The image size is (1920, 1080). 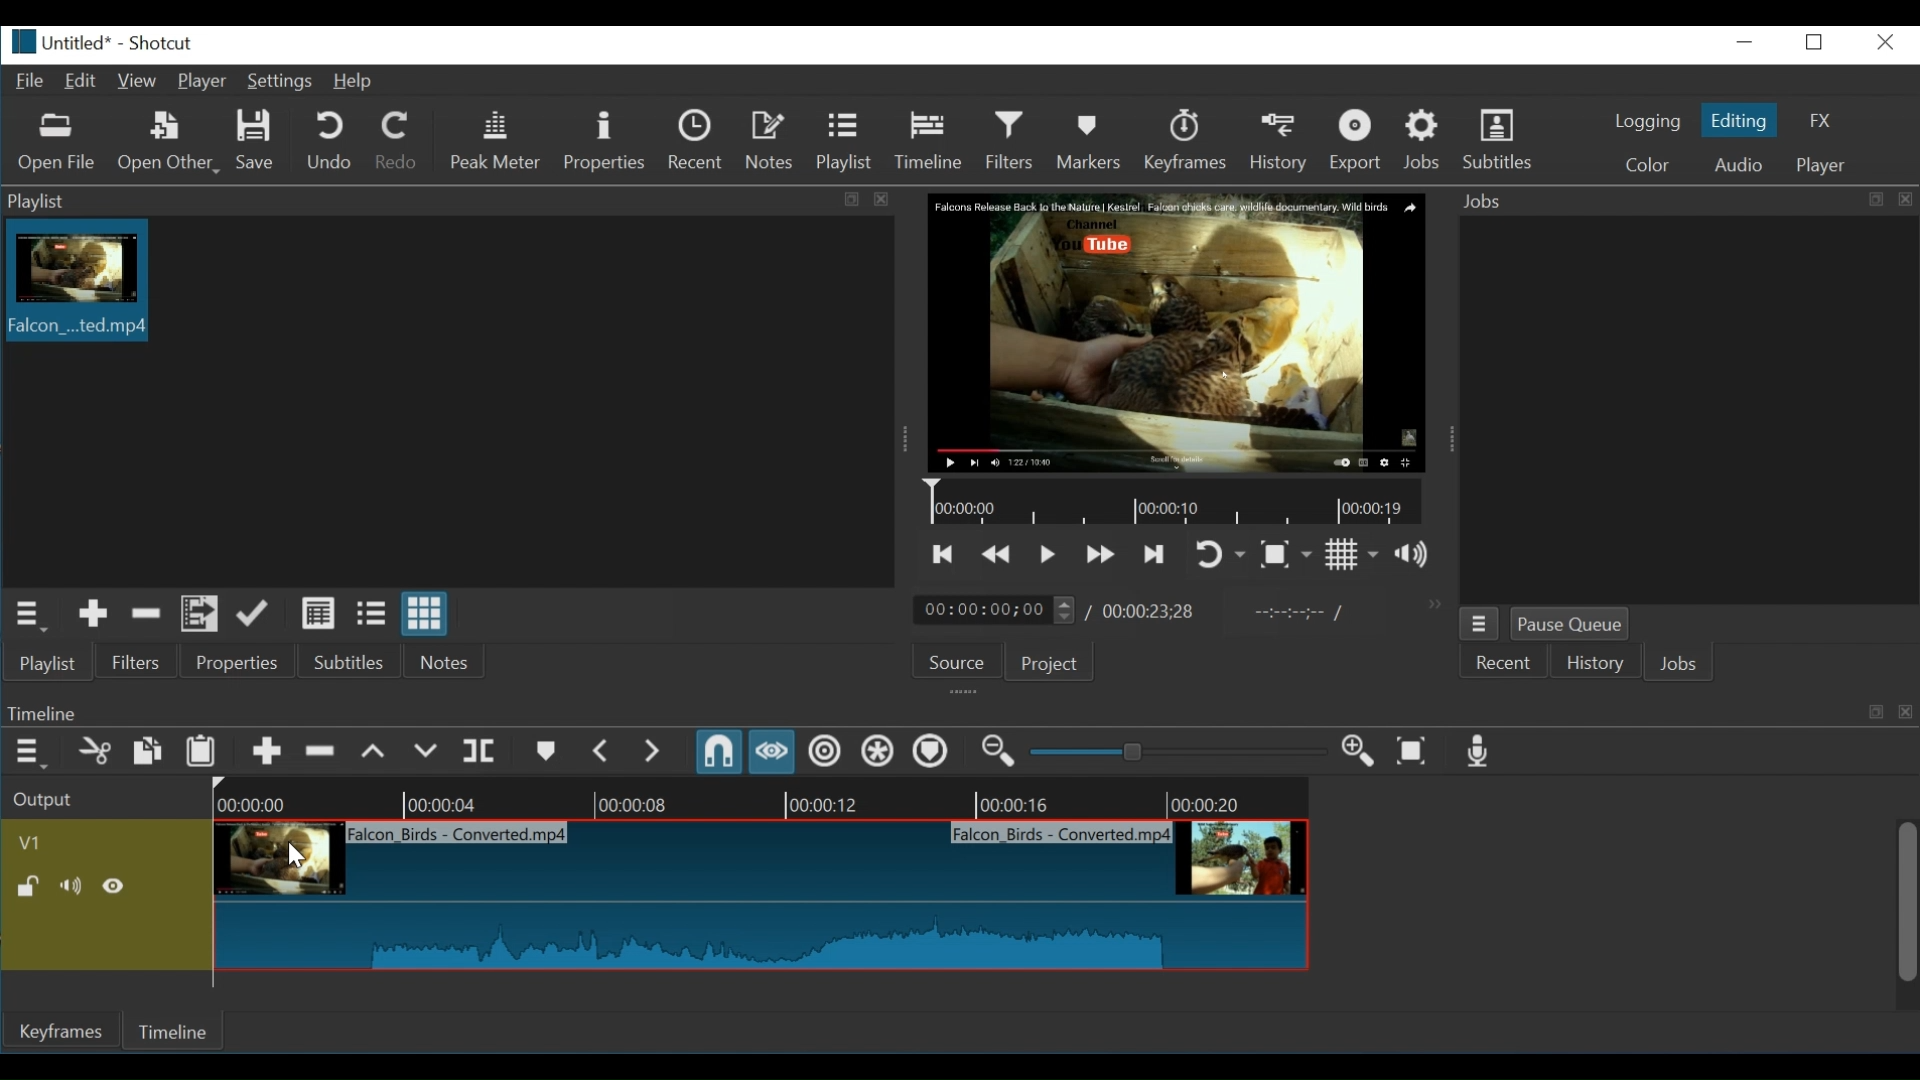 I want to click on Zoom timeline out, so click(x=997, y=752).